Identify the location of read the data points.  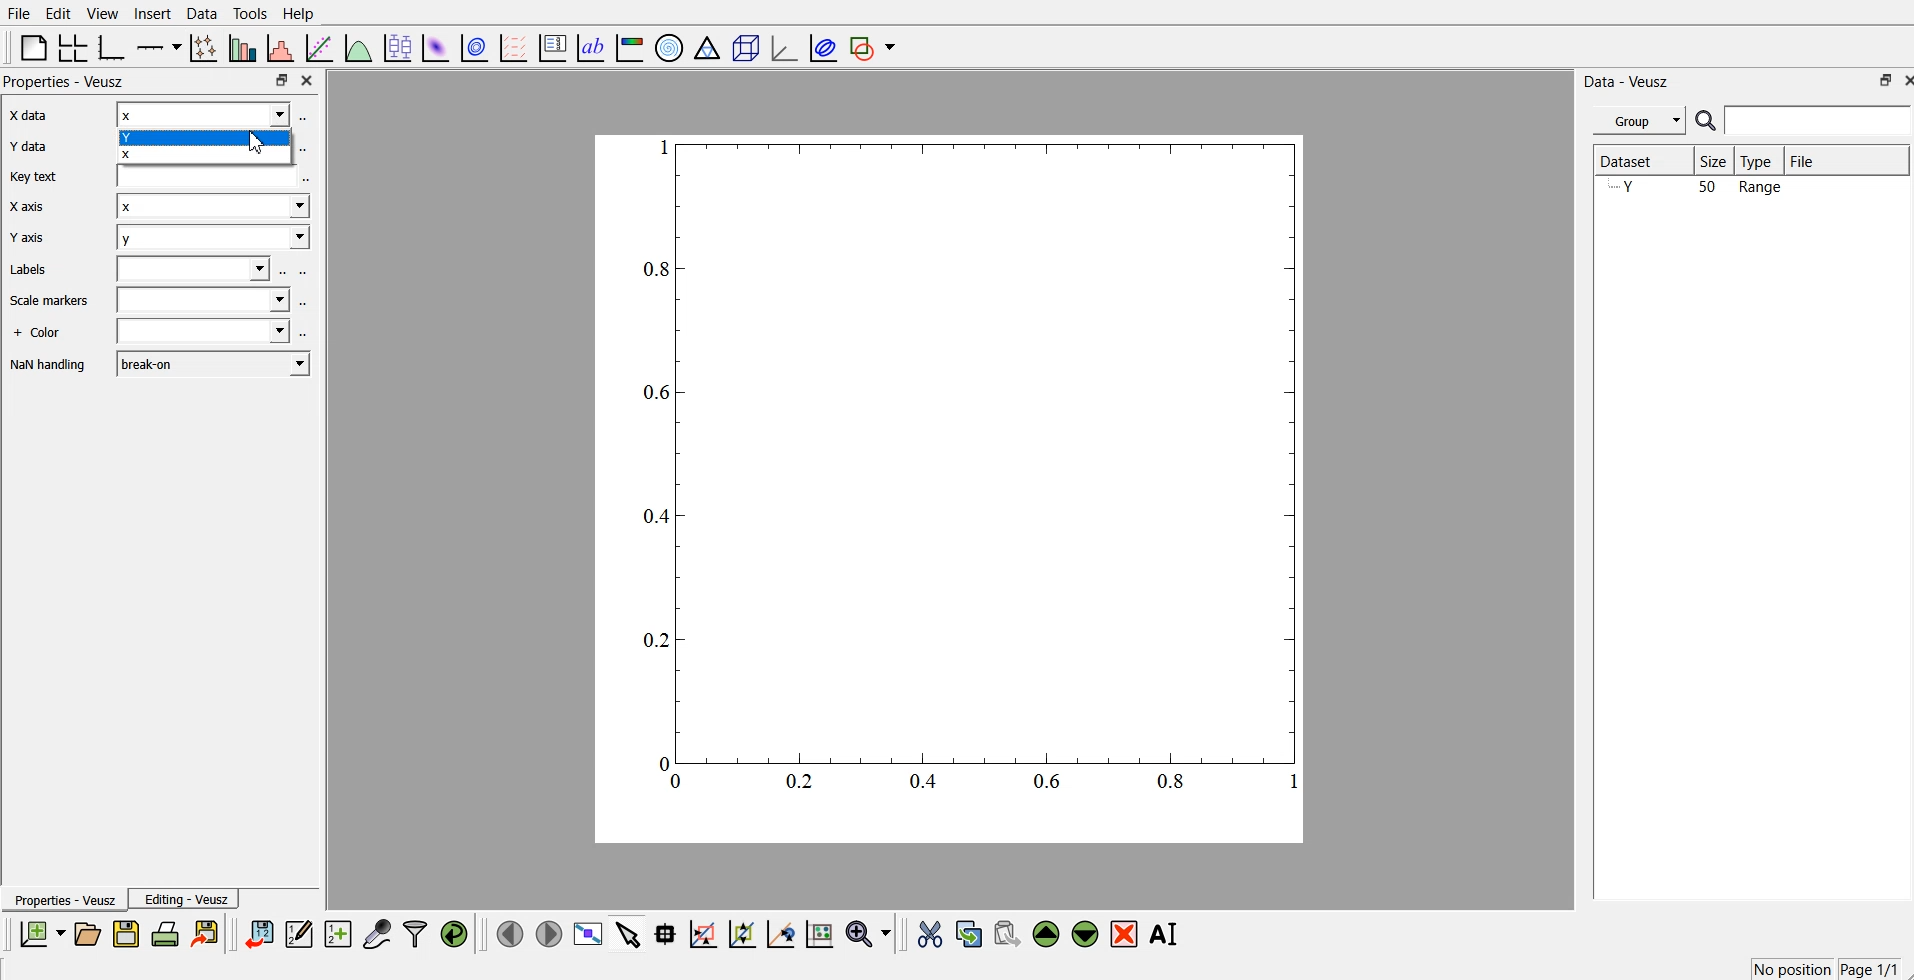
(669, 936).